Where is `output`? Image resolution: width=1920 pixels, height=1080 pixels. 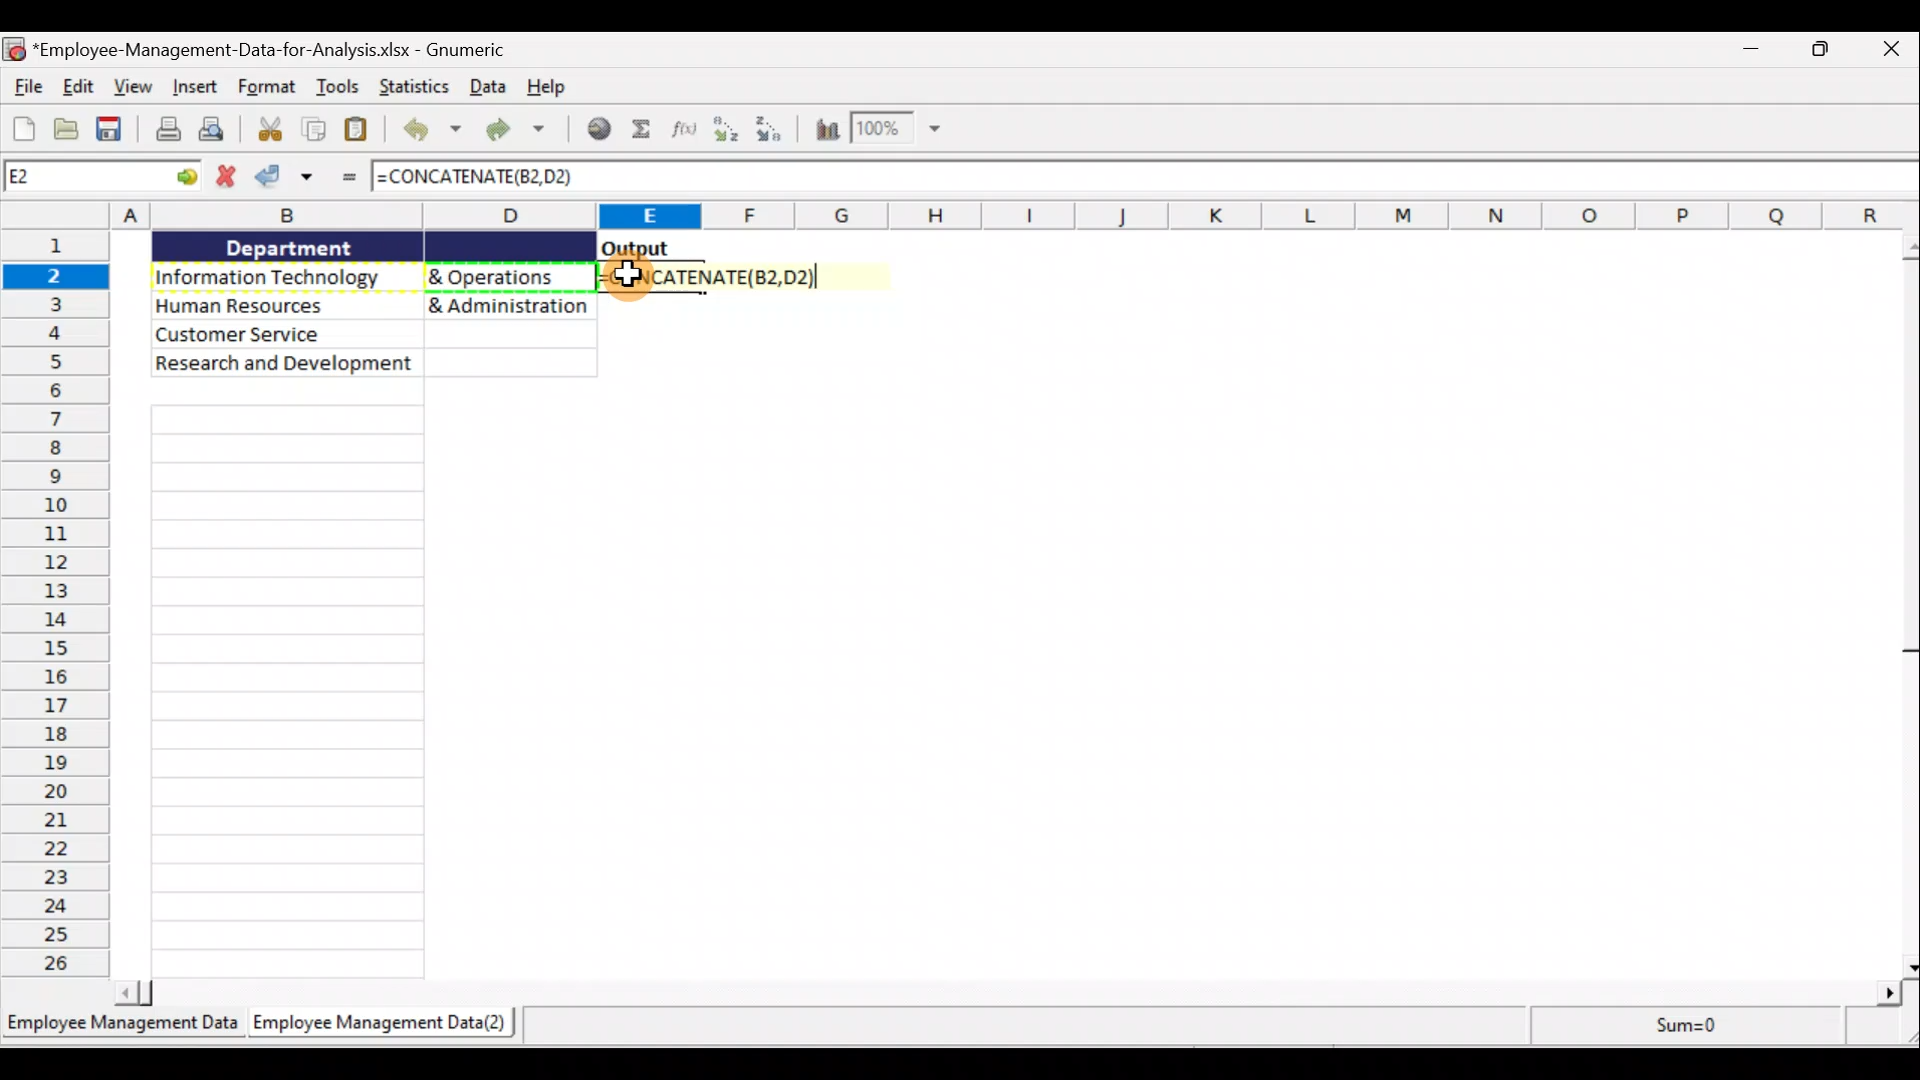
output is located at coordinates (636, 248).